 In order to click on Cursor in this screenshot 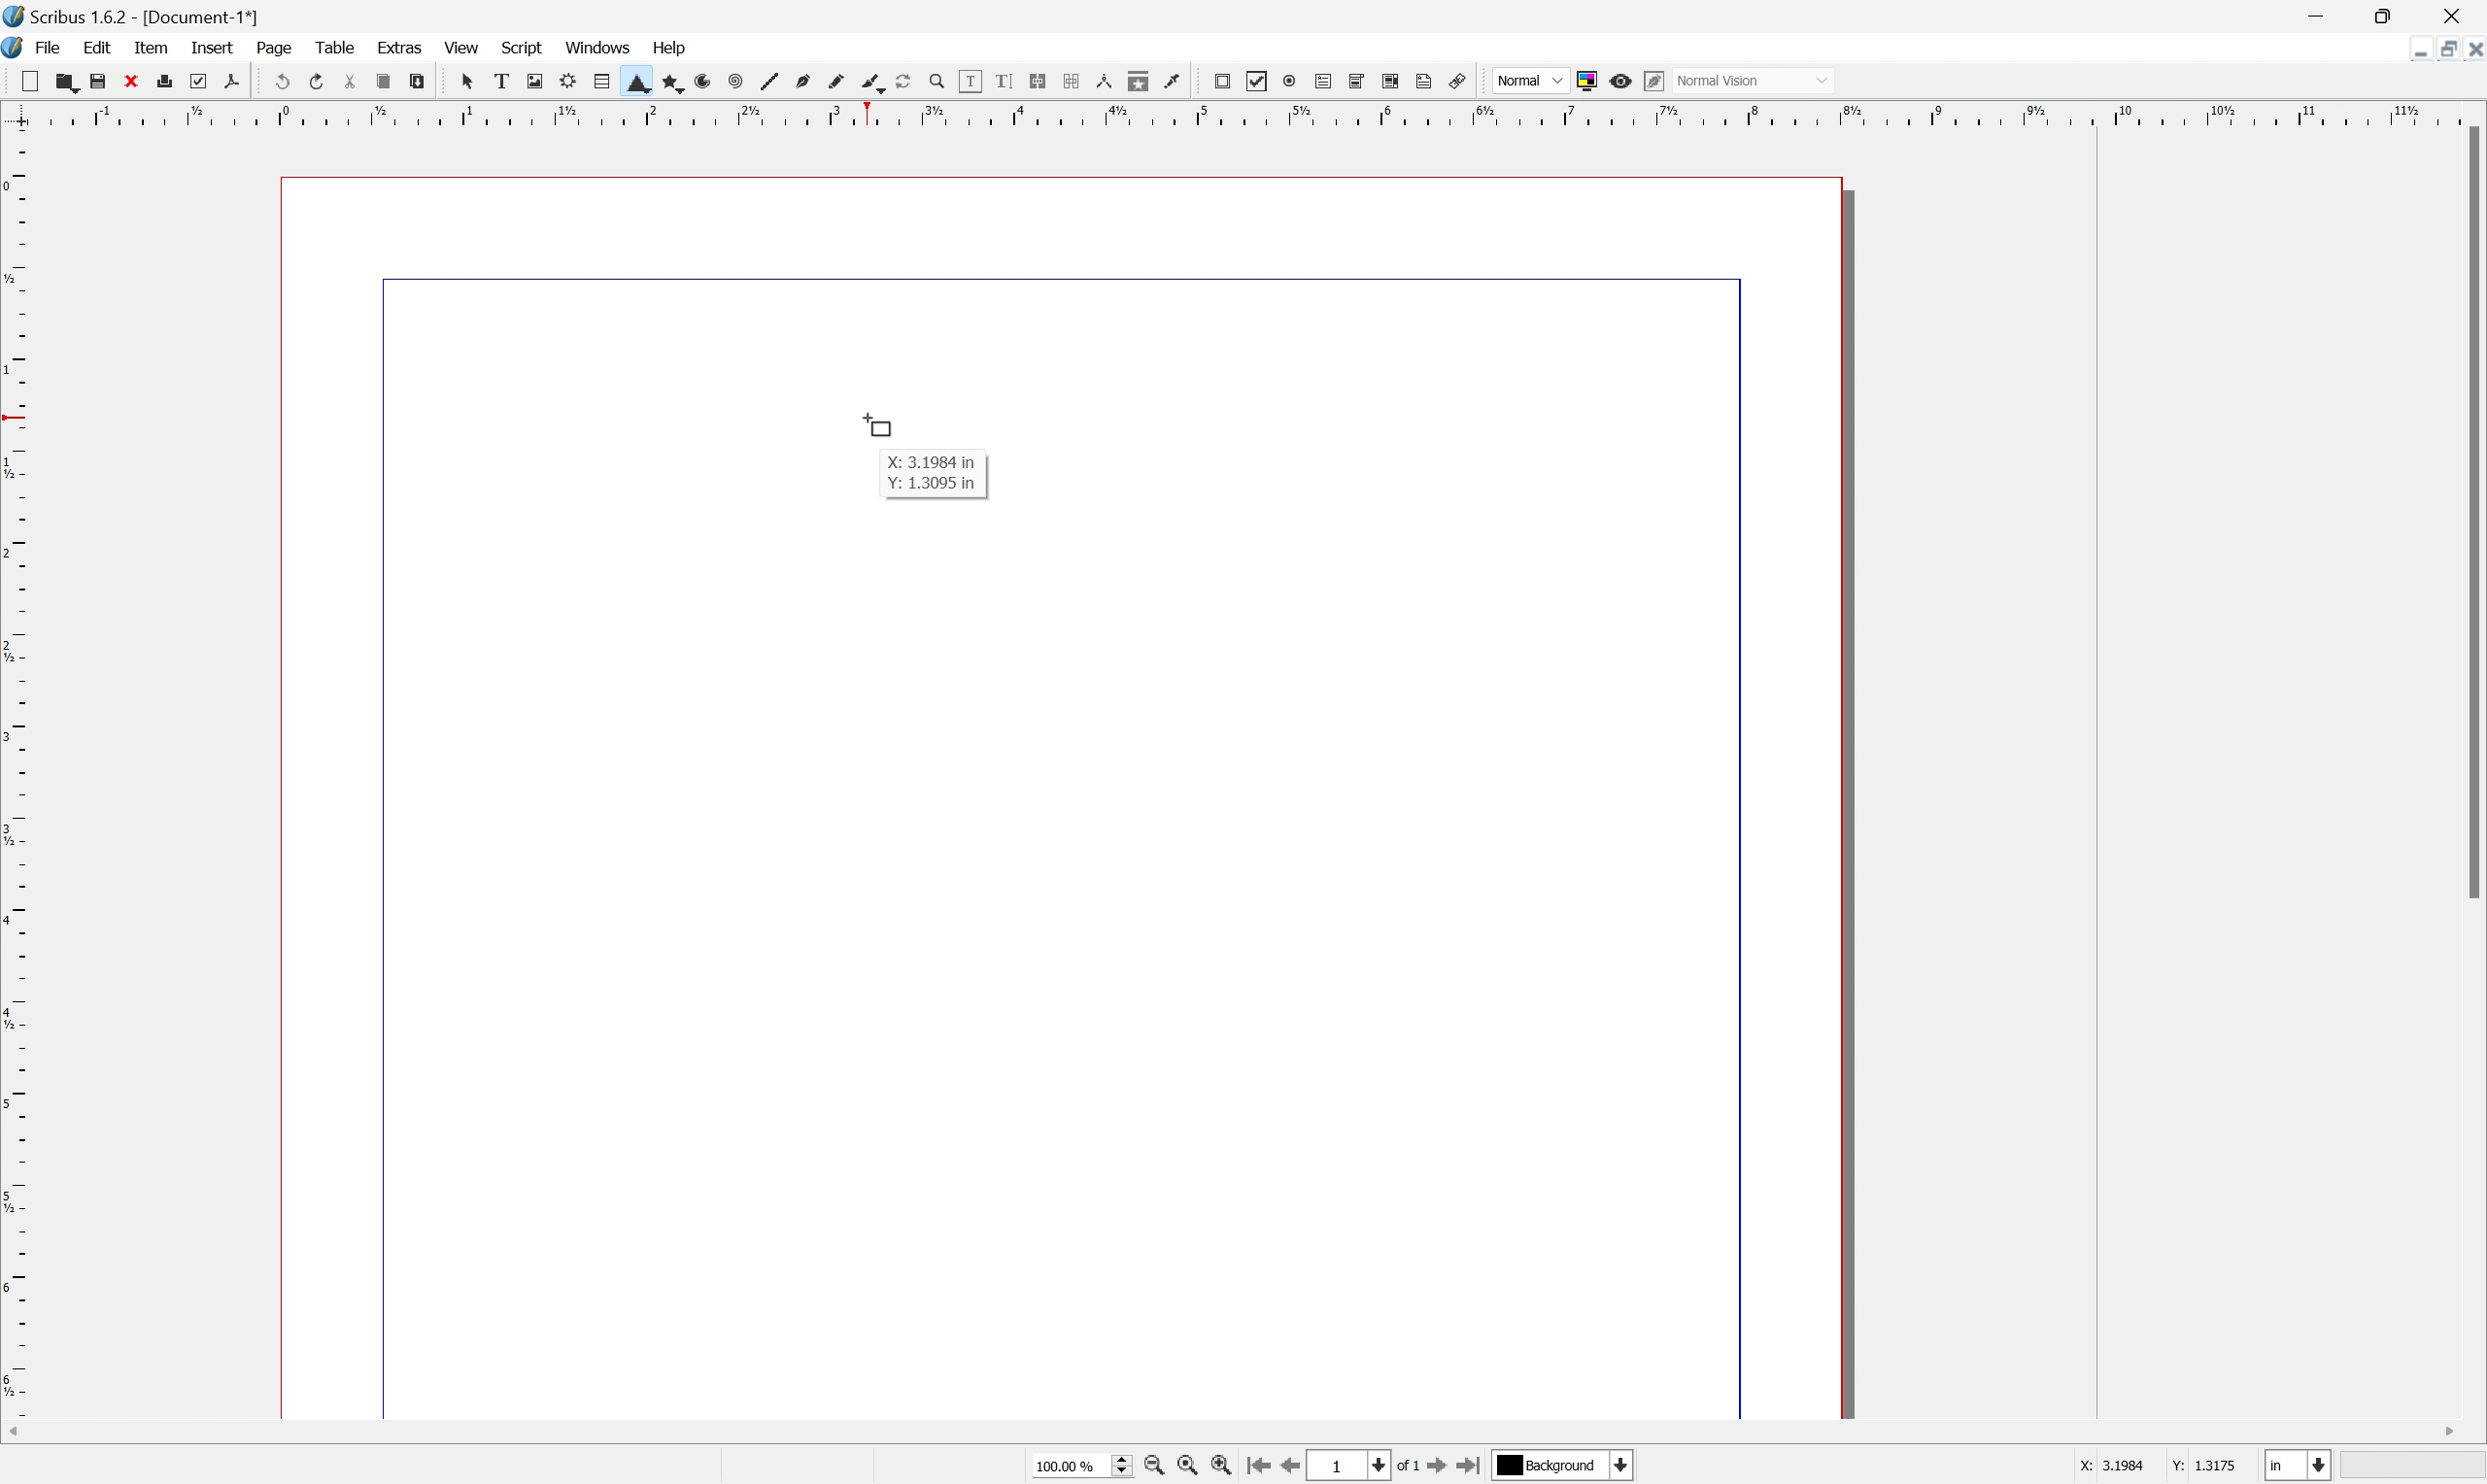, I will do `click(875, 425)`.